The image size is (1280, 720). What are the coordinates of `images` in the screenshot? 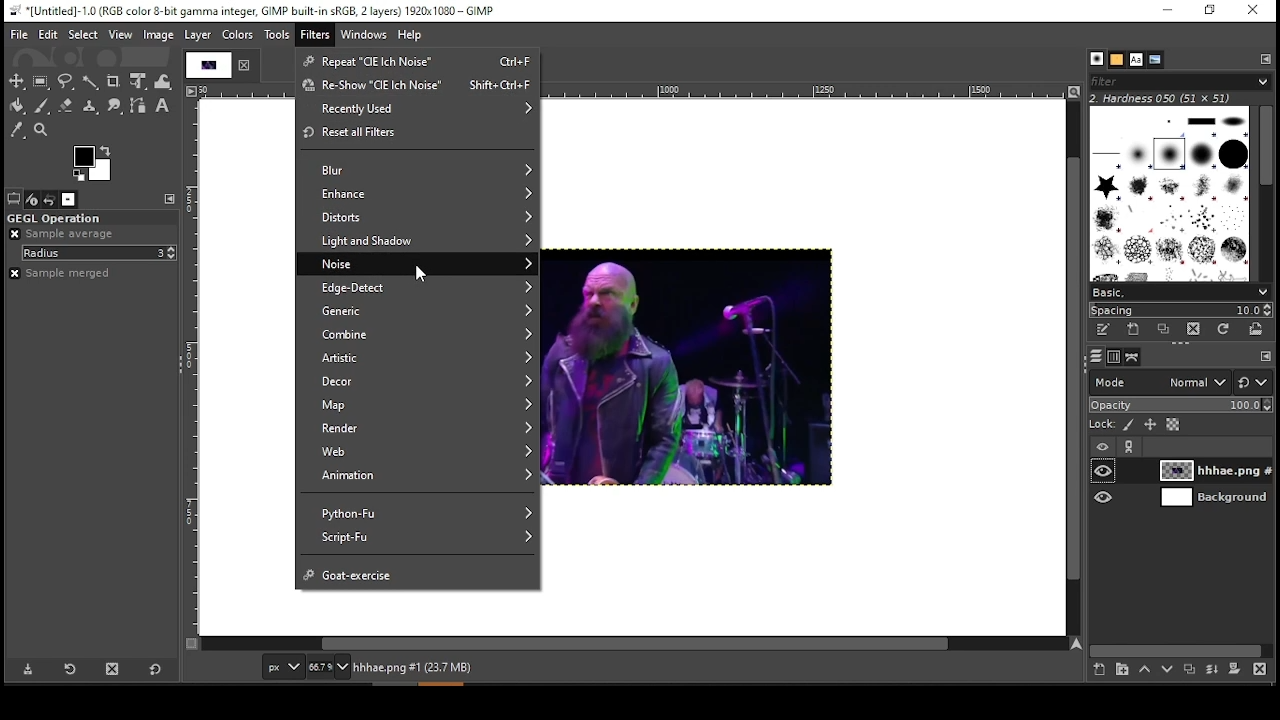 It's located at (69, 199).